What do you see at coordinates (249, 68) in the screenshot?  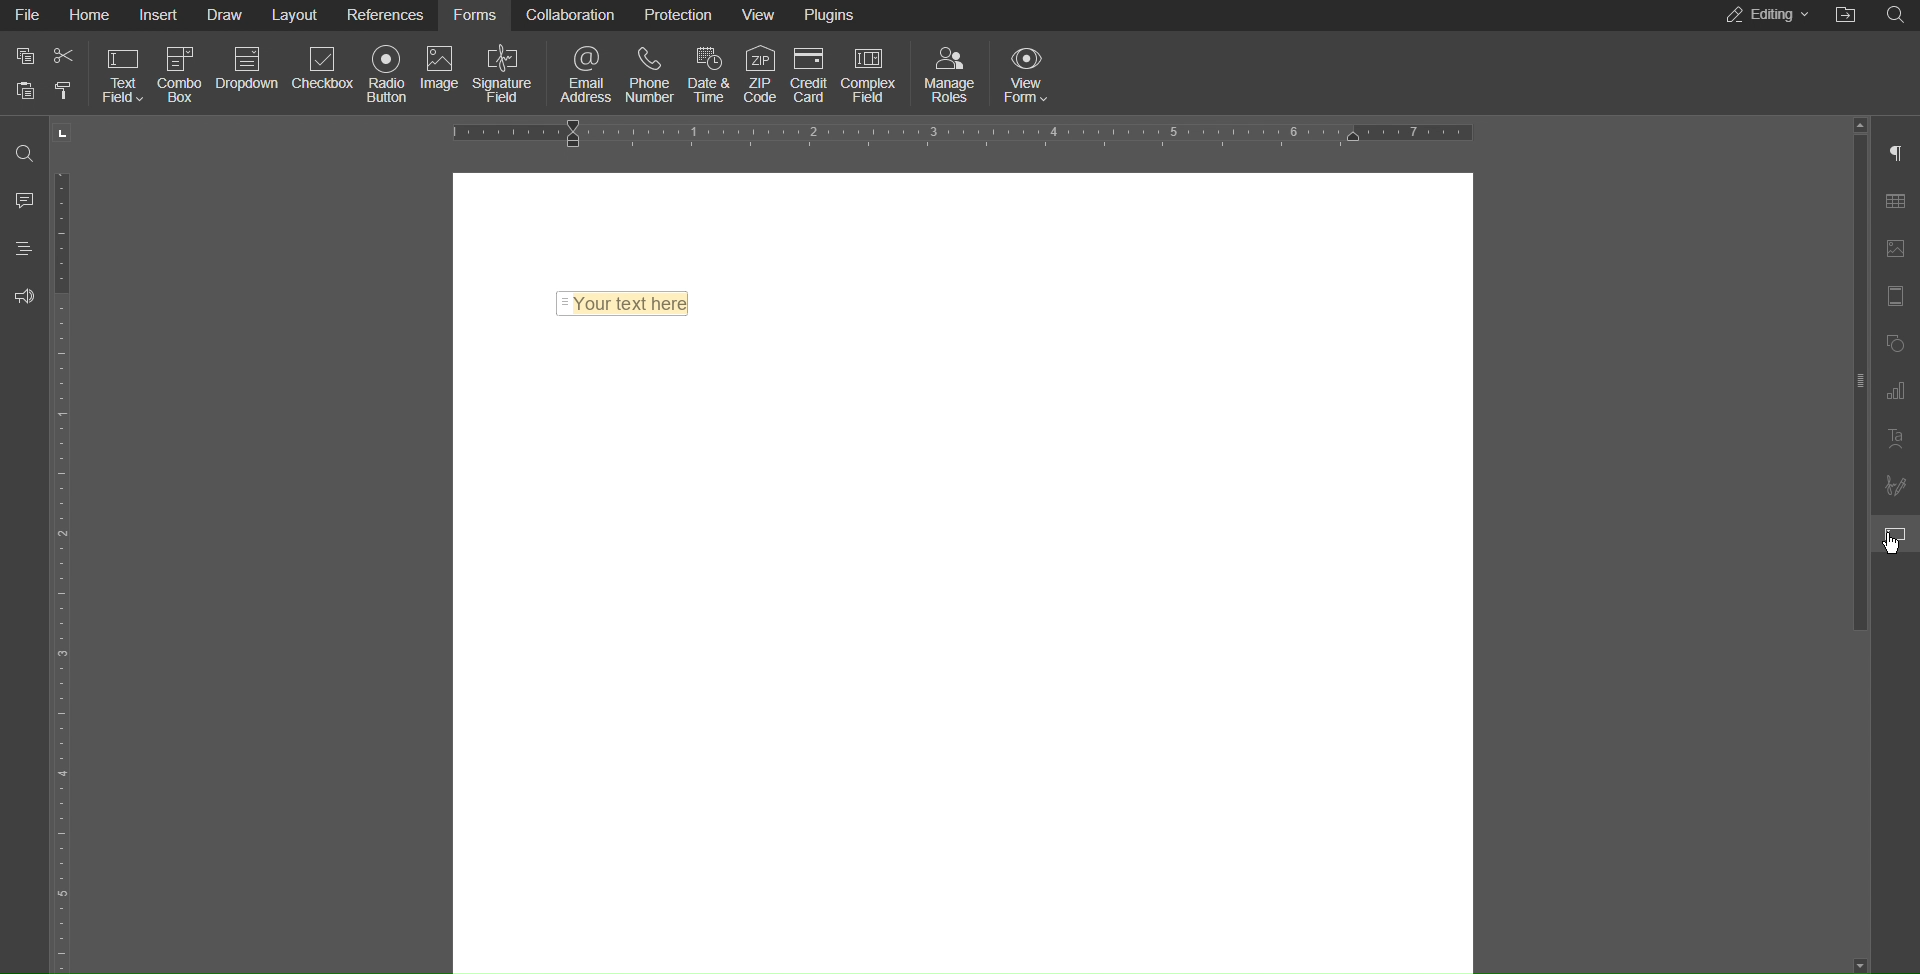 I see `Dropdown` at bounding box center [249, 68].